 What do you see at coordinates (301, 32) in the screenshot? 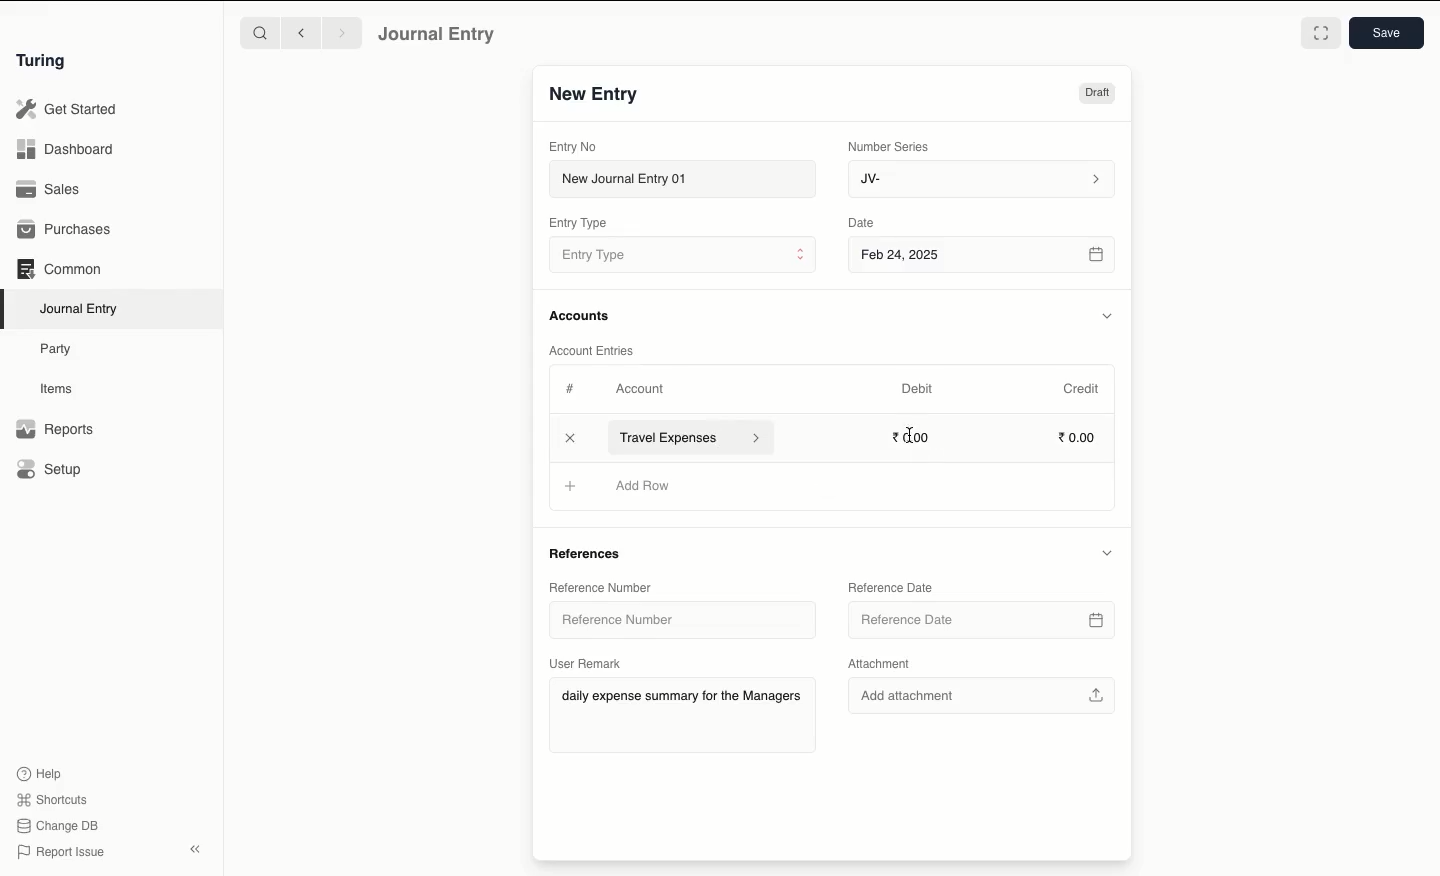
I see `Backward` at bounding box center [301, 32].